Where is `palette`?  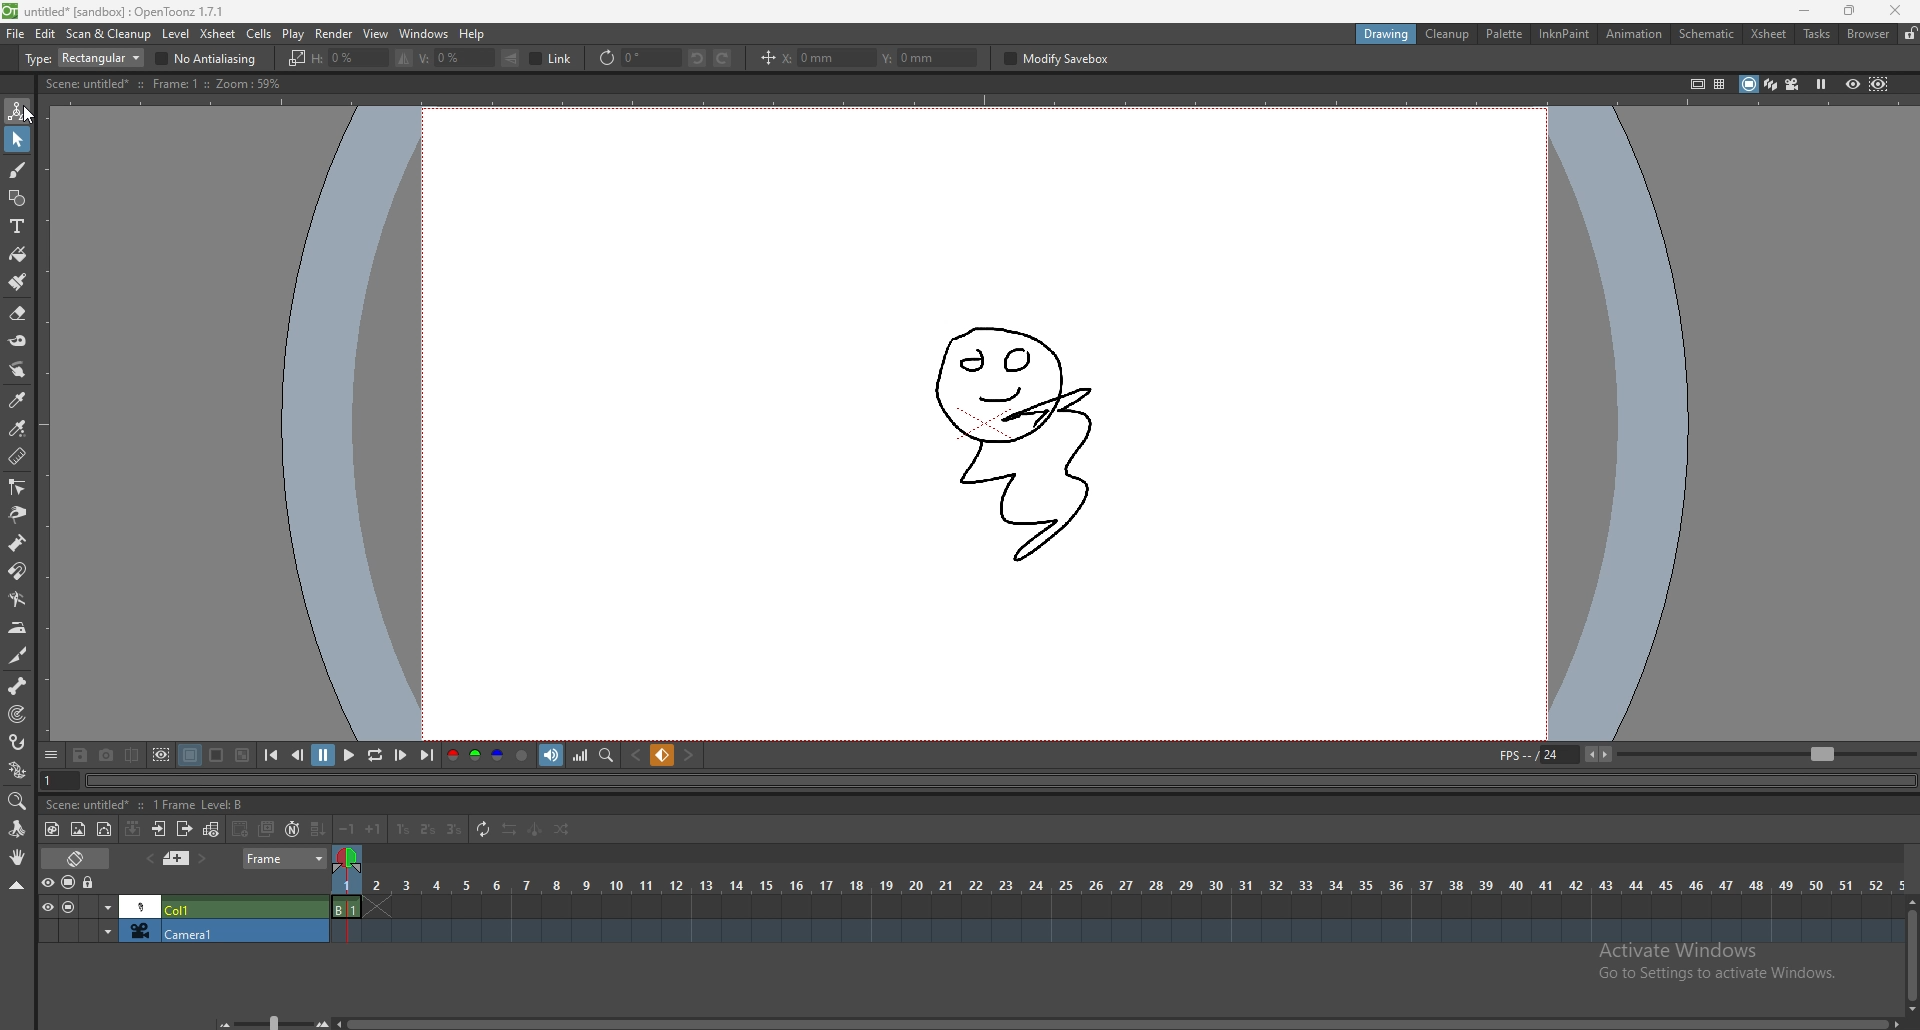 palette is located at coordinates (1505, 33).